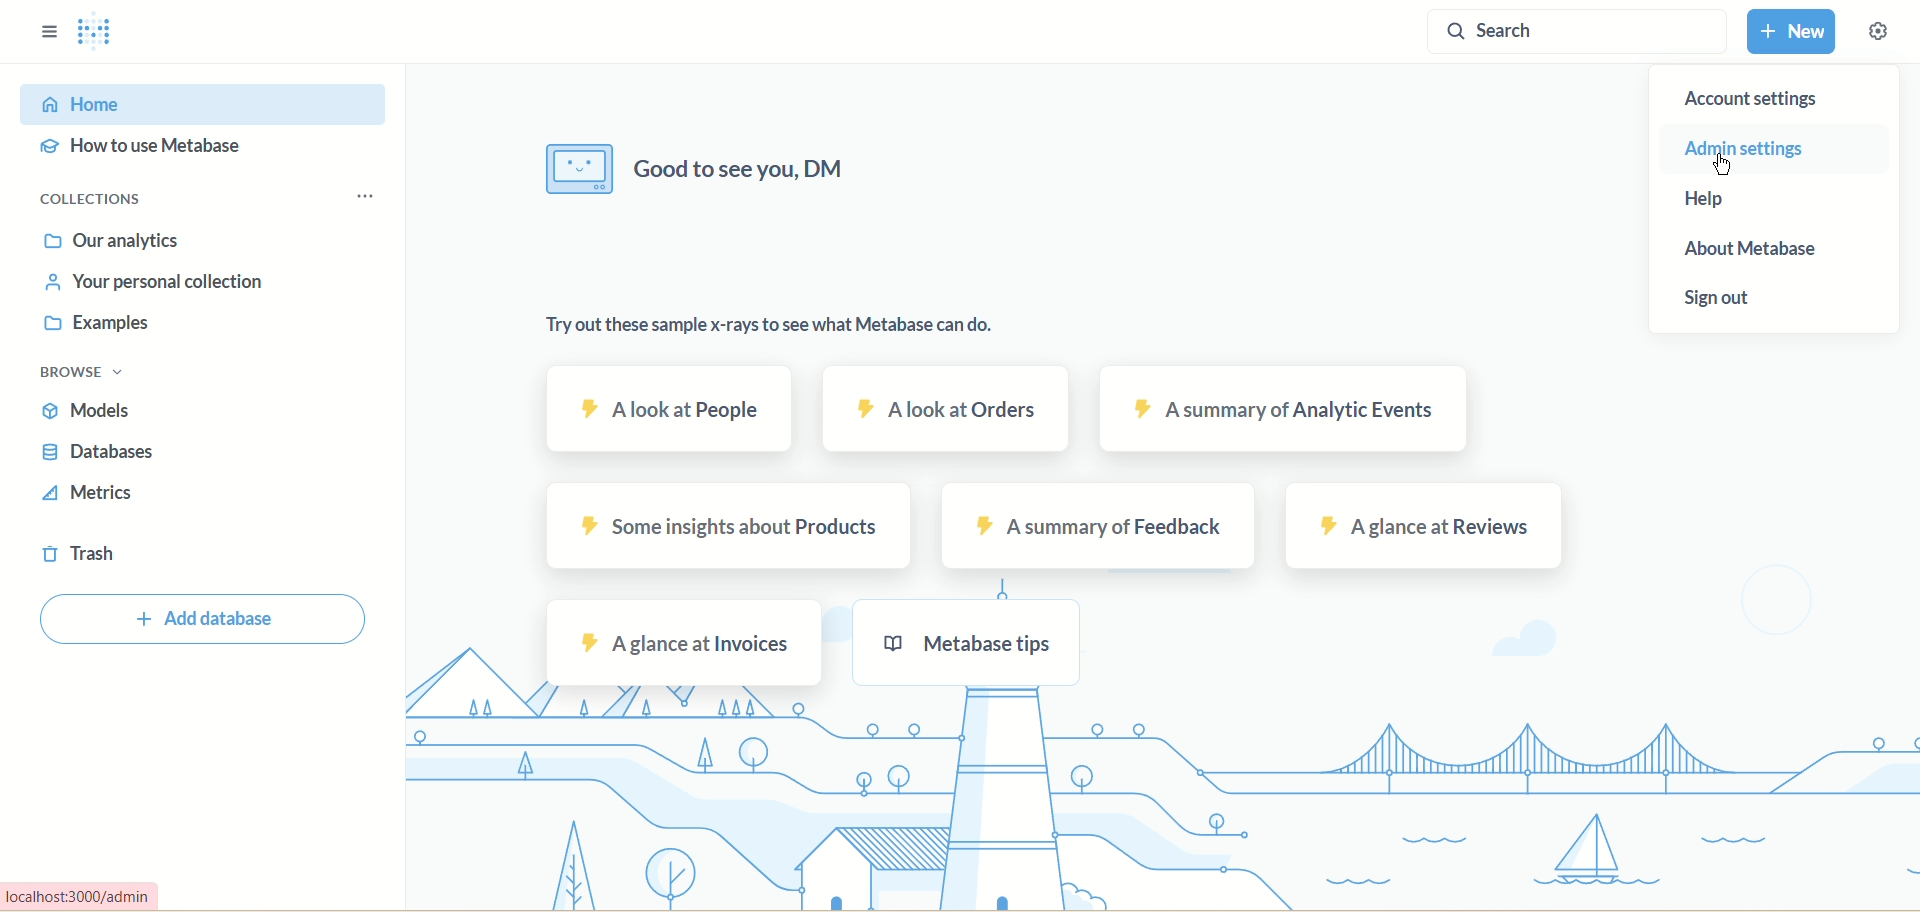 Image resolution: width=1920 pixels, height=912 pixels. I want to click on sidebar, so click(46, 31).